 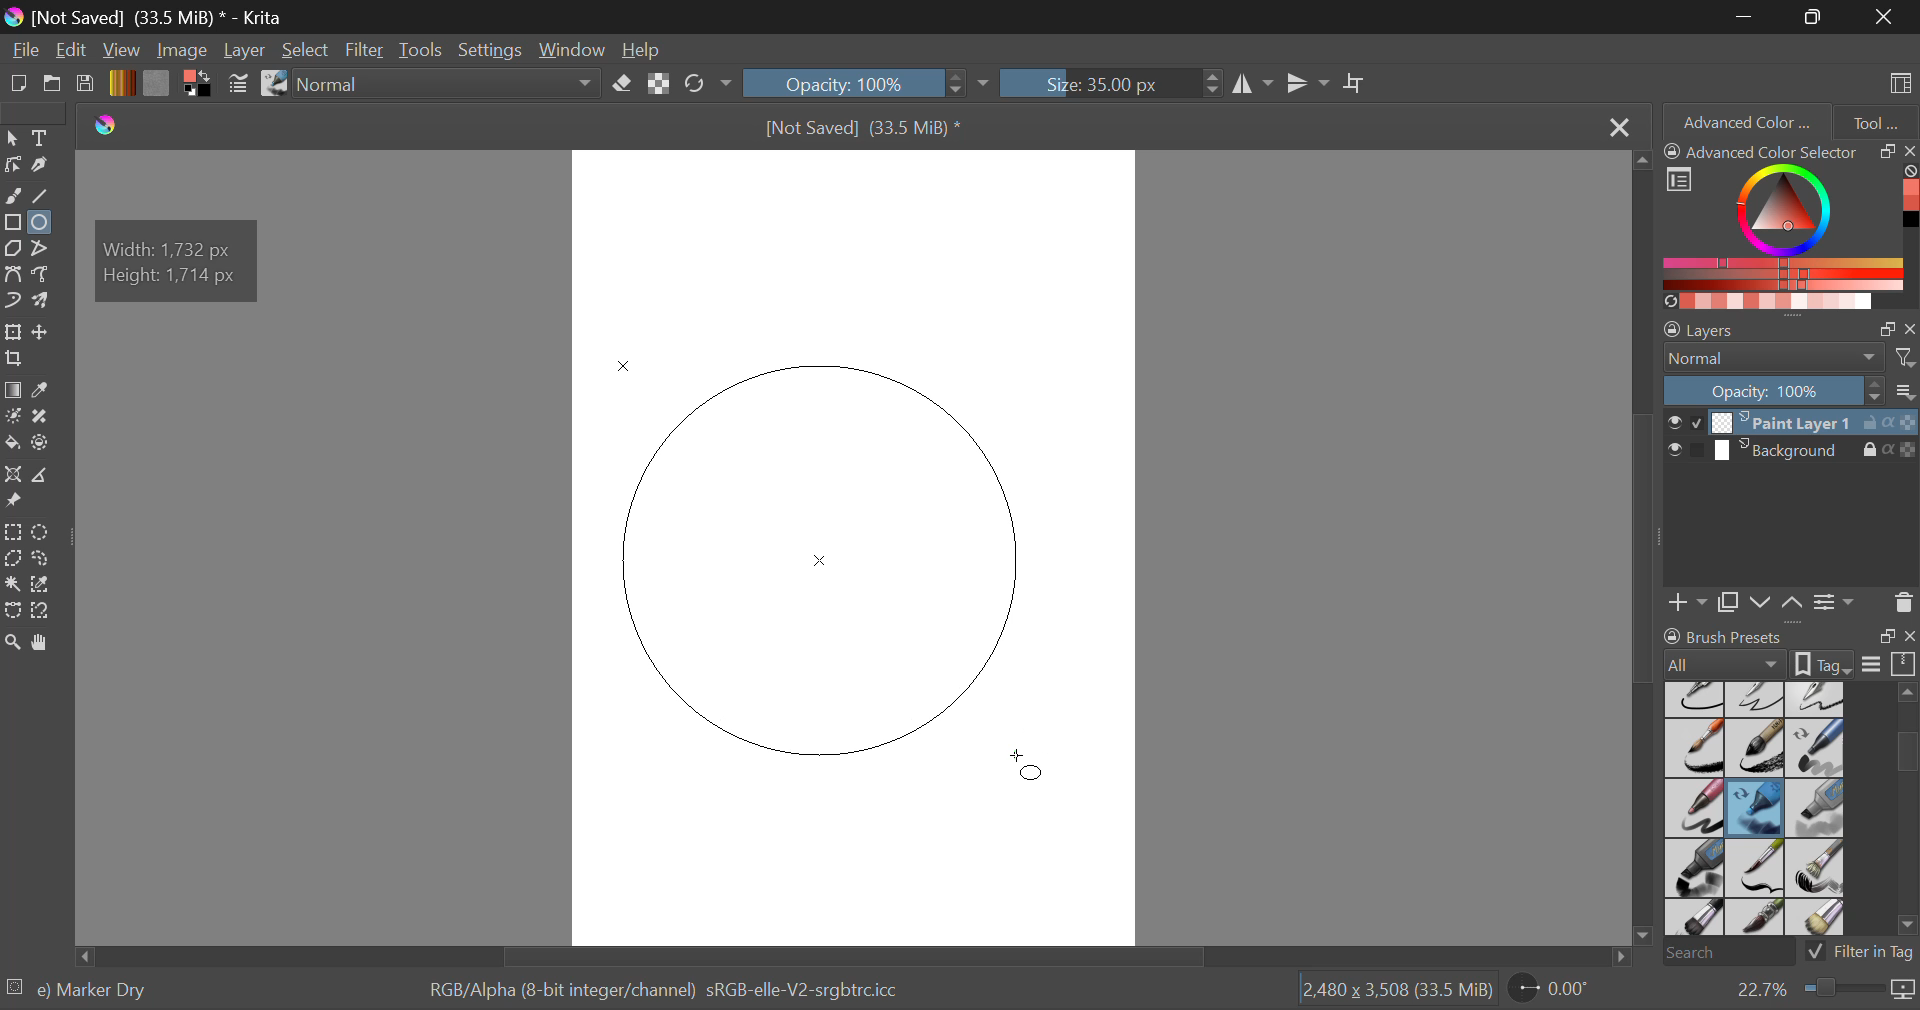 I want to click on slider, so click(x=1898, y=809).